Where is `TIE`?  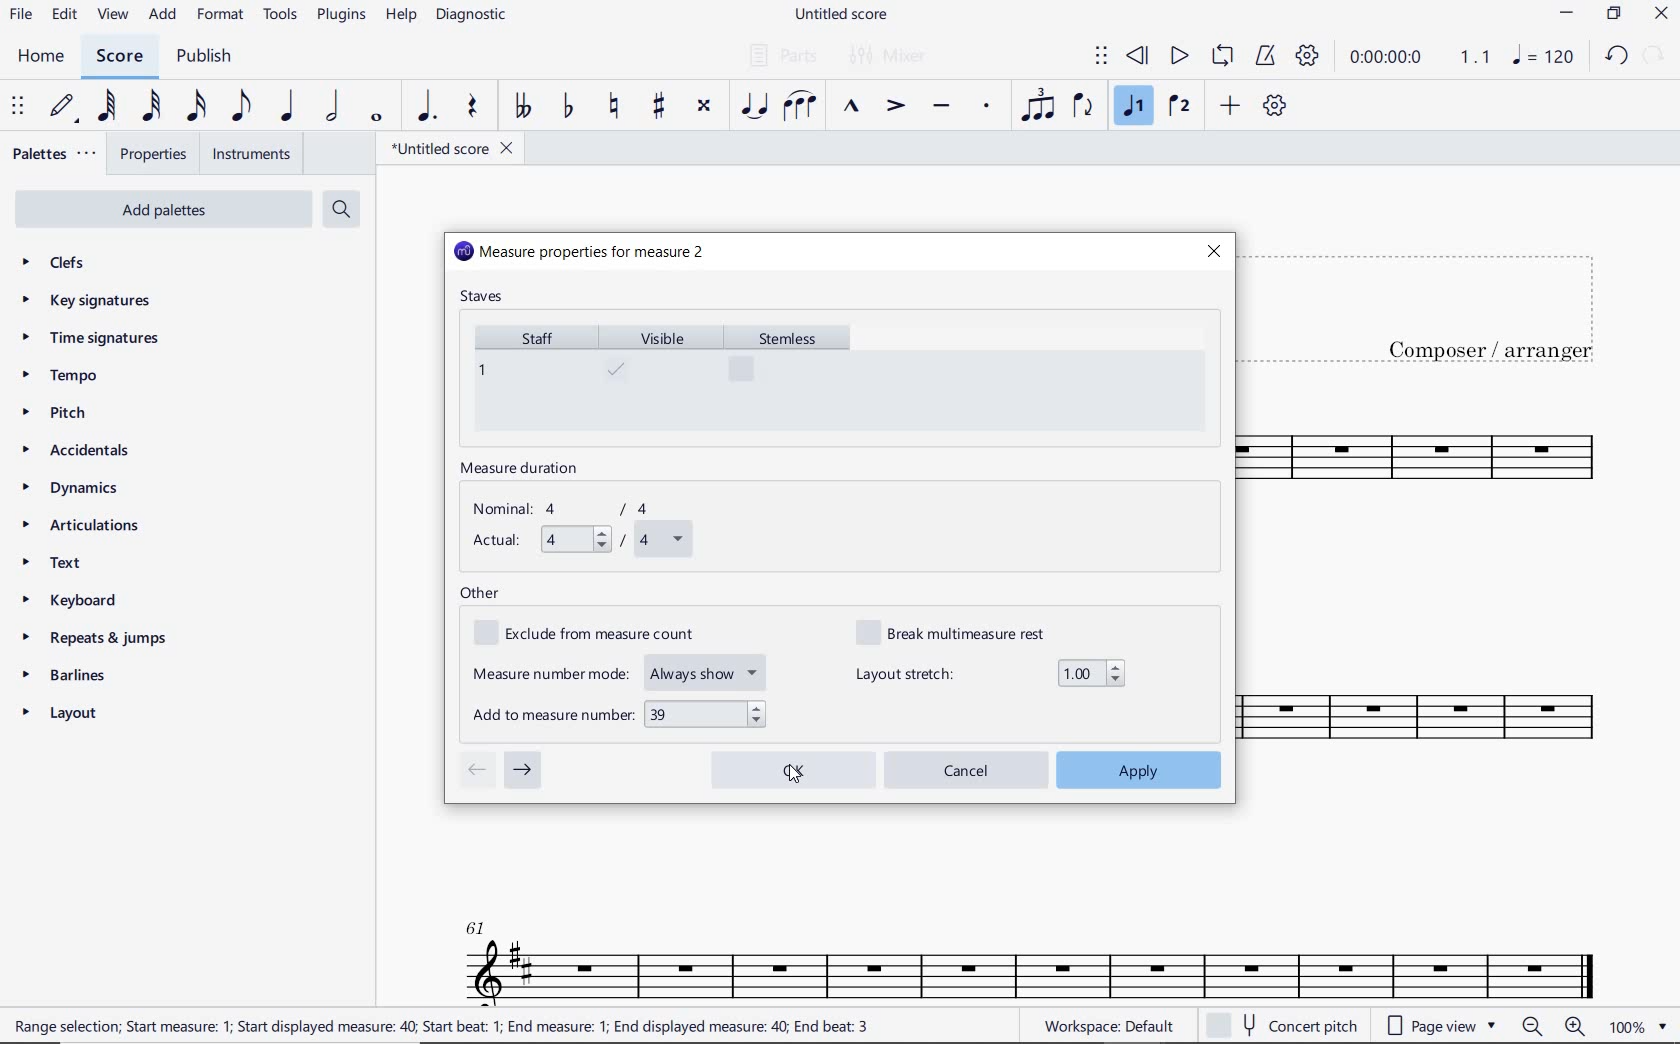
TIE is located at coordinates (754, 105).